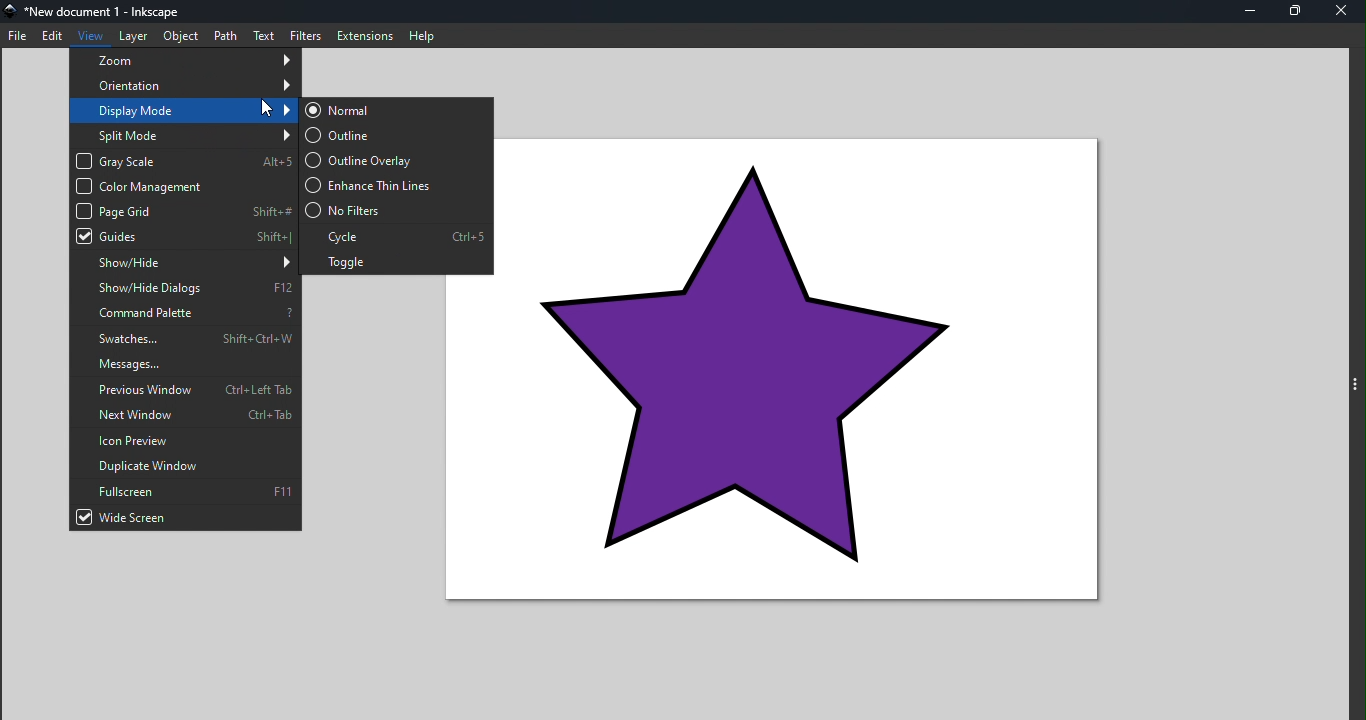 The width and height of the screenshot is (1366, 720). What do you see at coordinates (394, 185) in the screenshot?
I see `Enhance thin lines` at bounding box center [394, 185].